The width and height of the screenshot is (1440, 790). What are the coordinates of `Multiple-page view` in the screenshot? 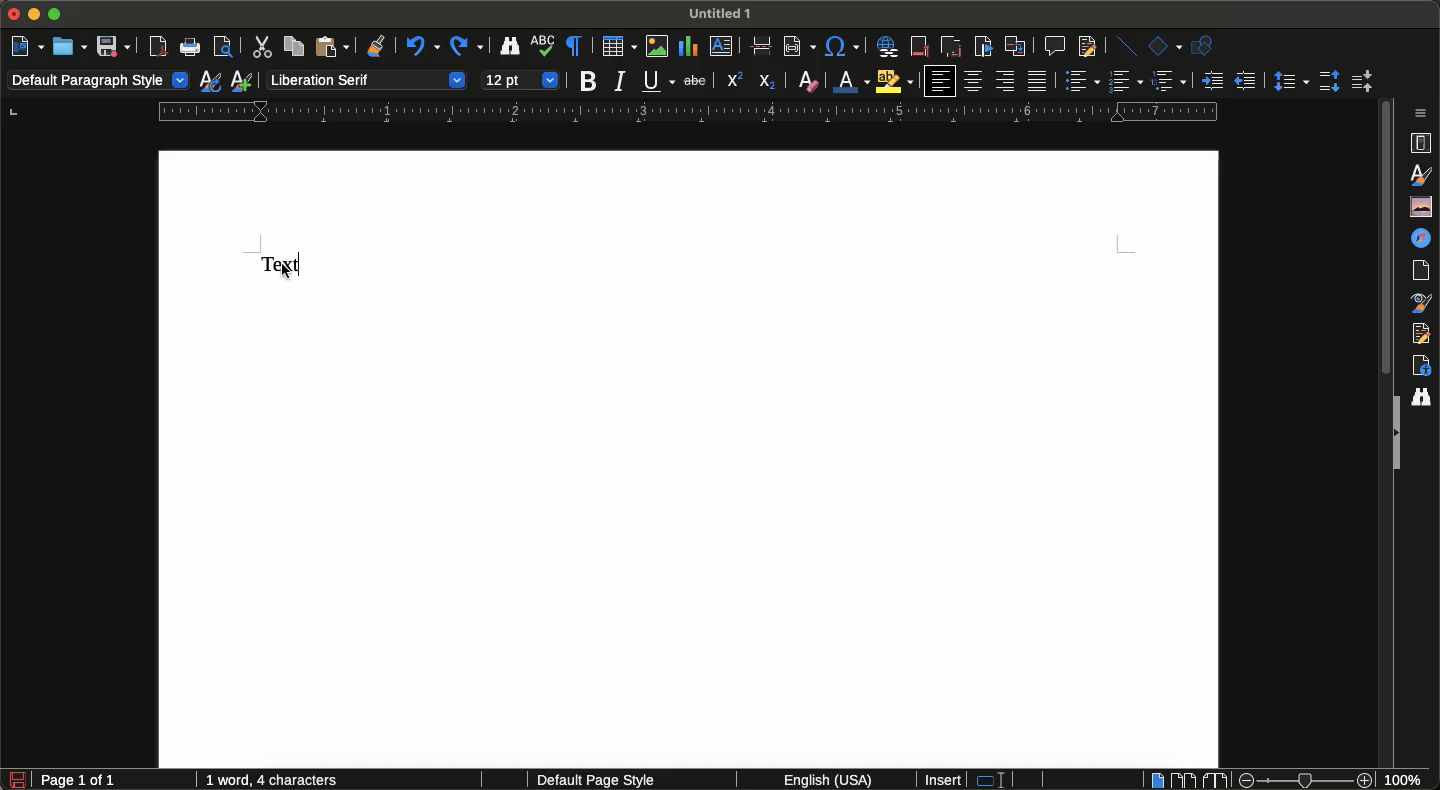 It's located at (1183, 779).